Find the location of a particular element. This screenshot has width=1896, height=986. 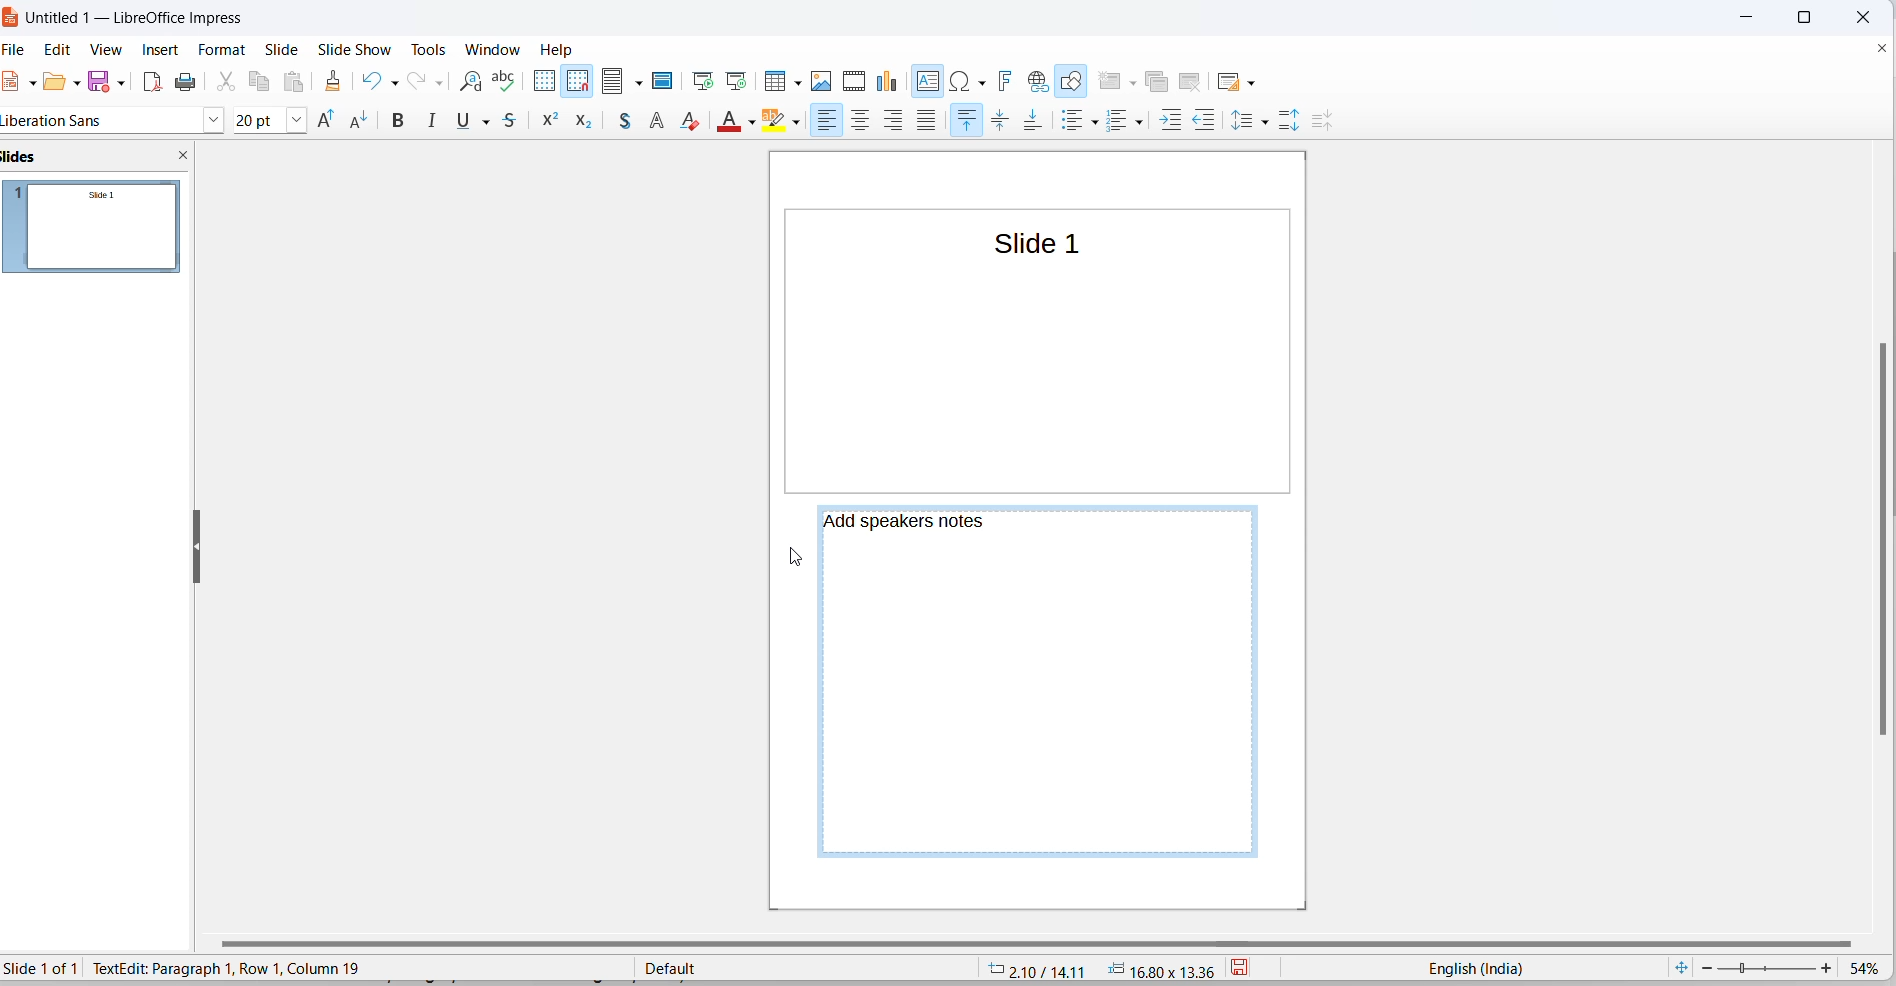

text language is located at coordinates (1476, 968).